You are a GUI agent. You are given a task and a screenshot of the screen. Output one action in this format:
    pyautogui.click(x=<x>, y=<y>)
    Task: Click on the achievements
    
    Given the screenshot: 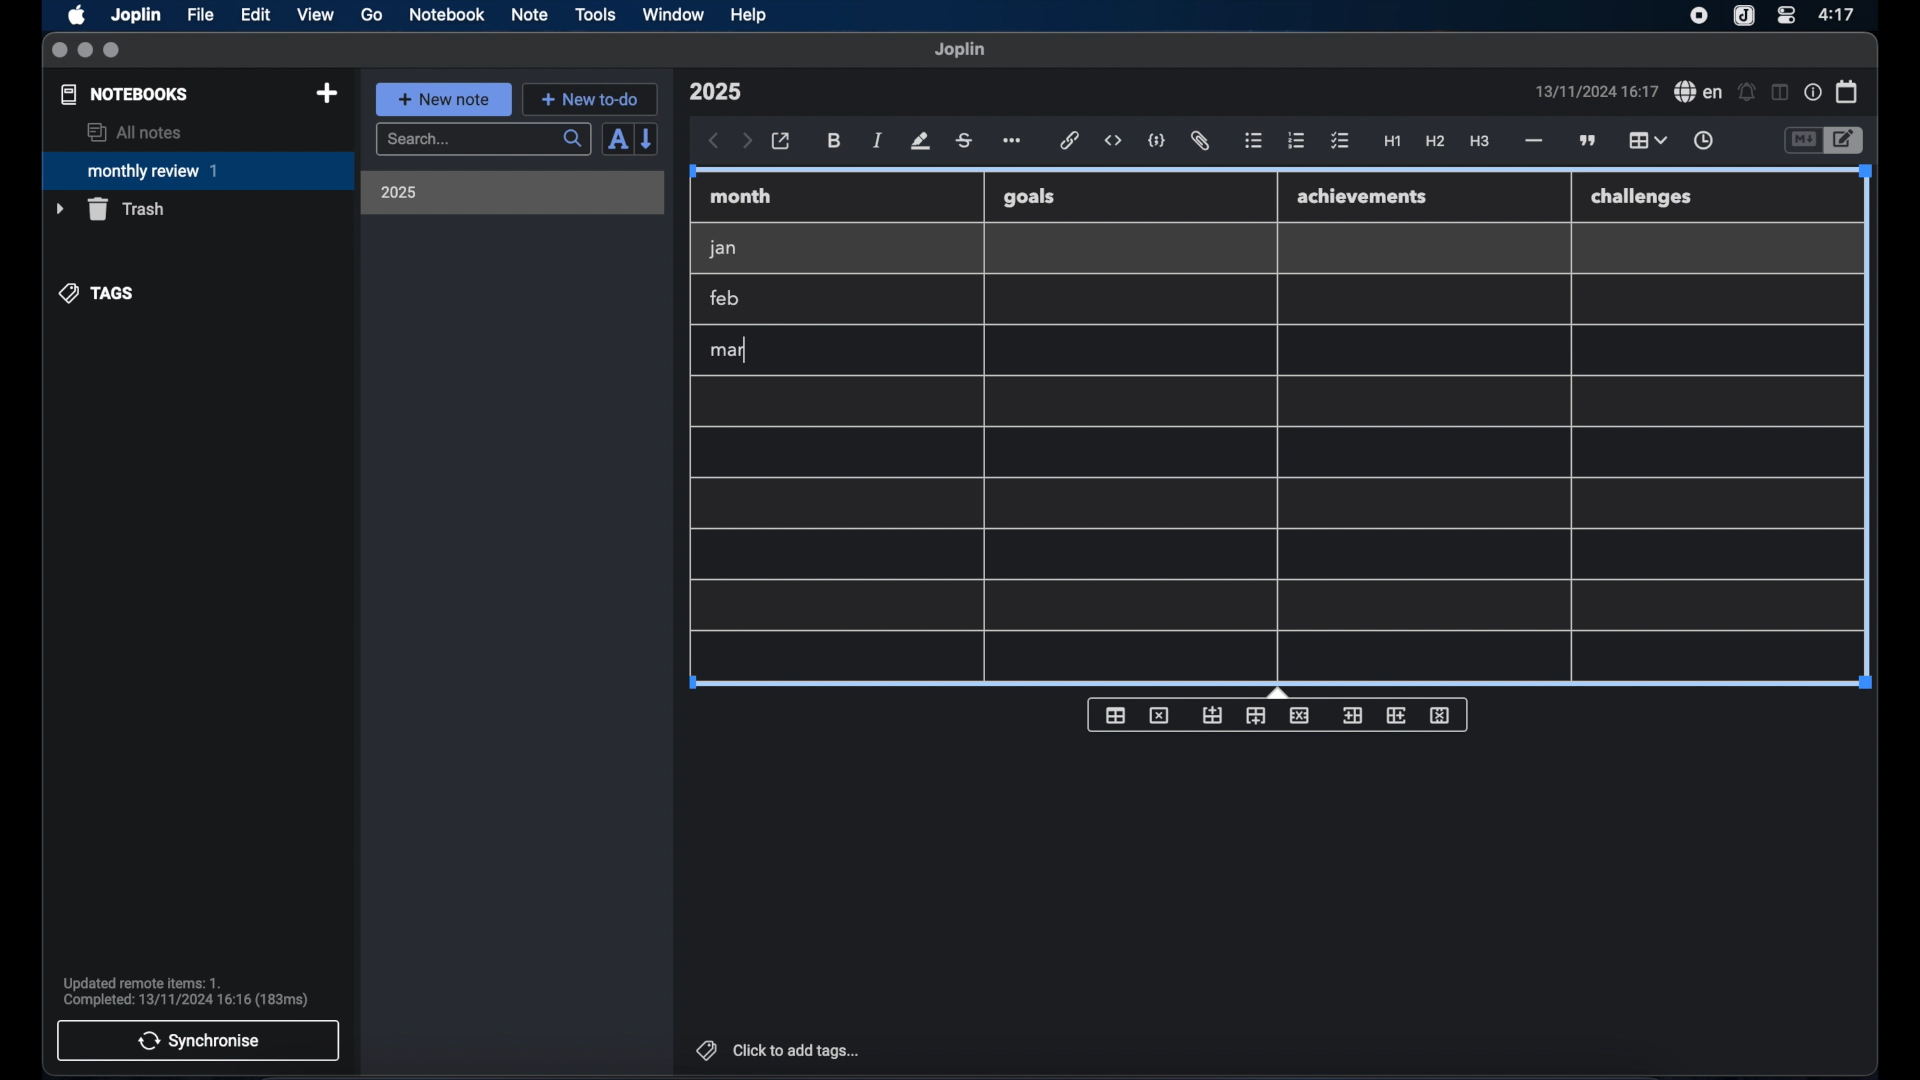 What is the action you would take?
    pyautogui.click(x=1363, y=197)
    